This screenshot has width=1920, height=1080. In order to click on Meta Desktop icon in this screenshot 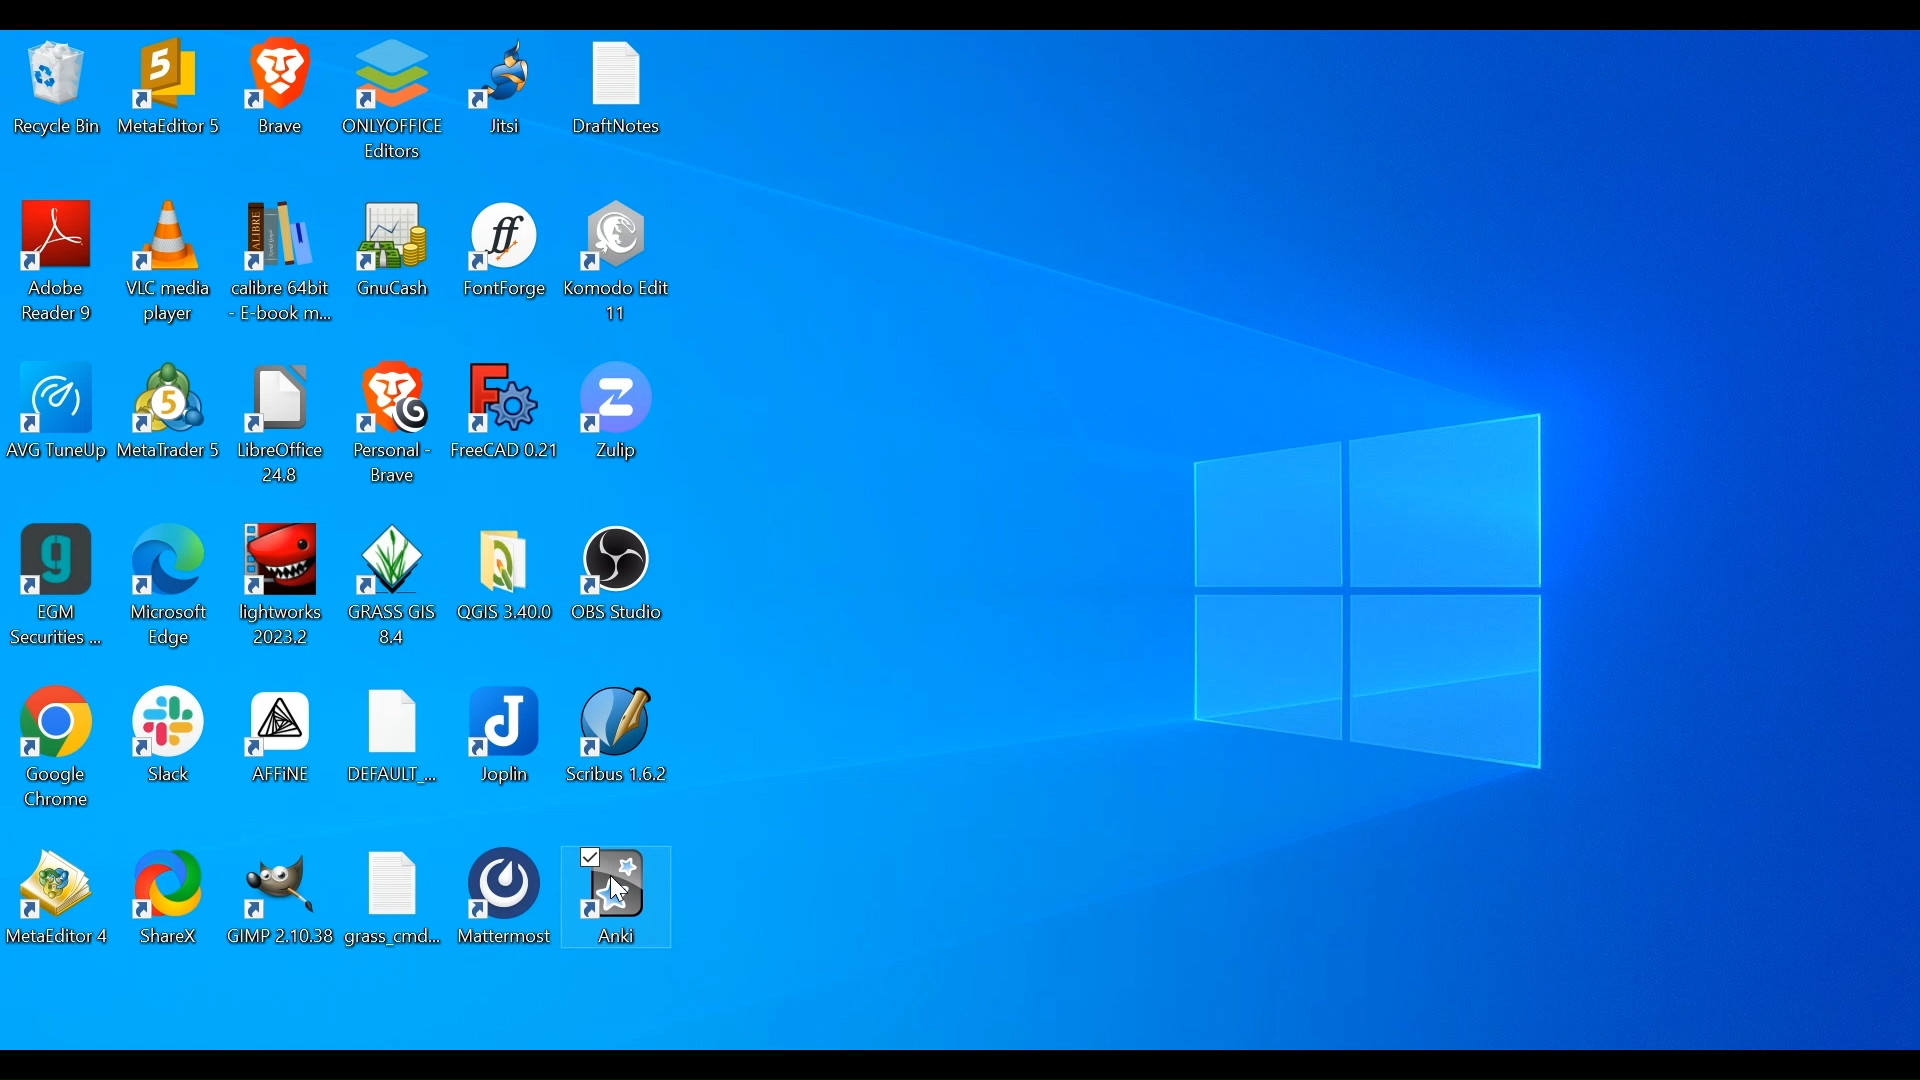, I will do `click(169, 89)`.